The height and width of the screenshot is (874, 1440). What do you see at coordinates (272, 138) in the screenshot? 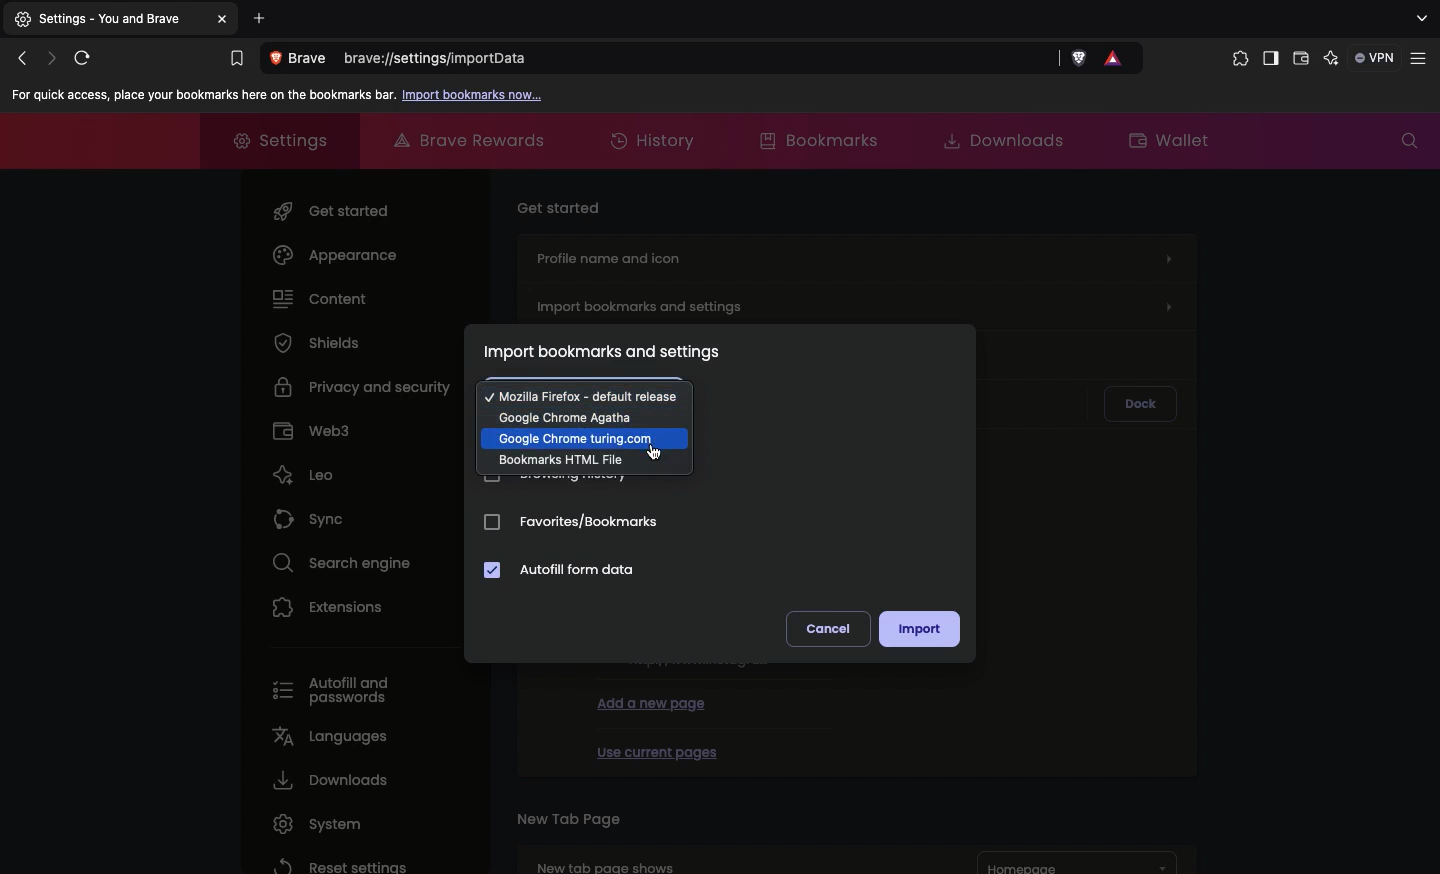
I see `Settings` at bounding box center [272, 138].